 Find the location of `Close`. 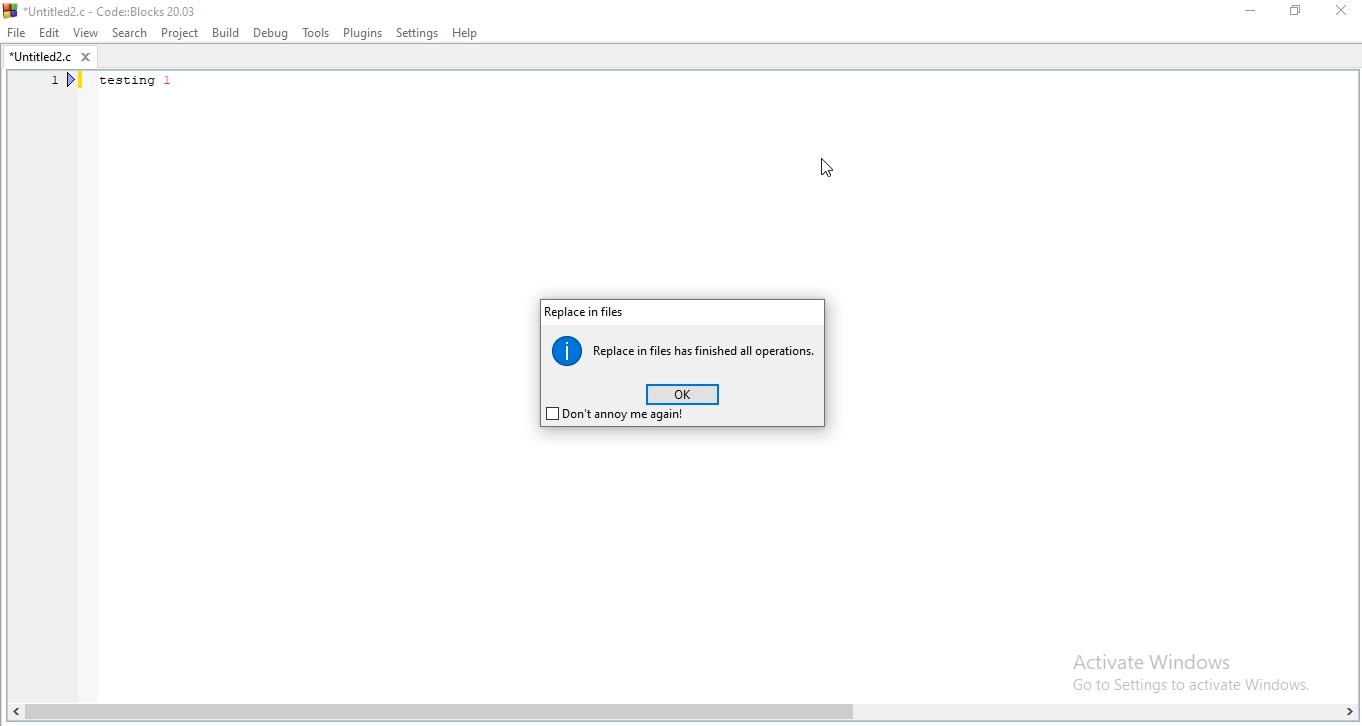

Close is located at coordinates (1343, 12).